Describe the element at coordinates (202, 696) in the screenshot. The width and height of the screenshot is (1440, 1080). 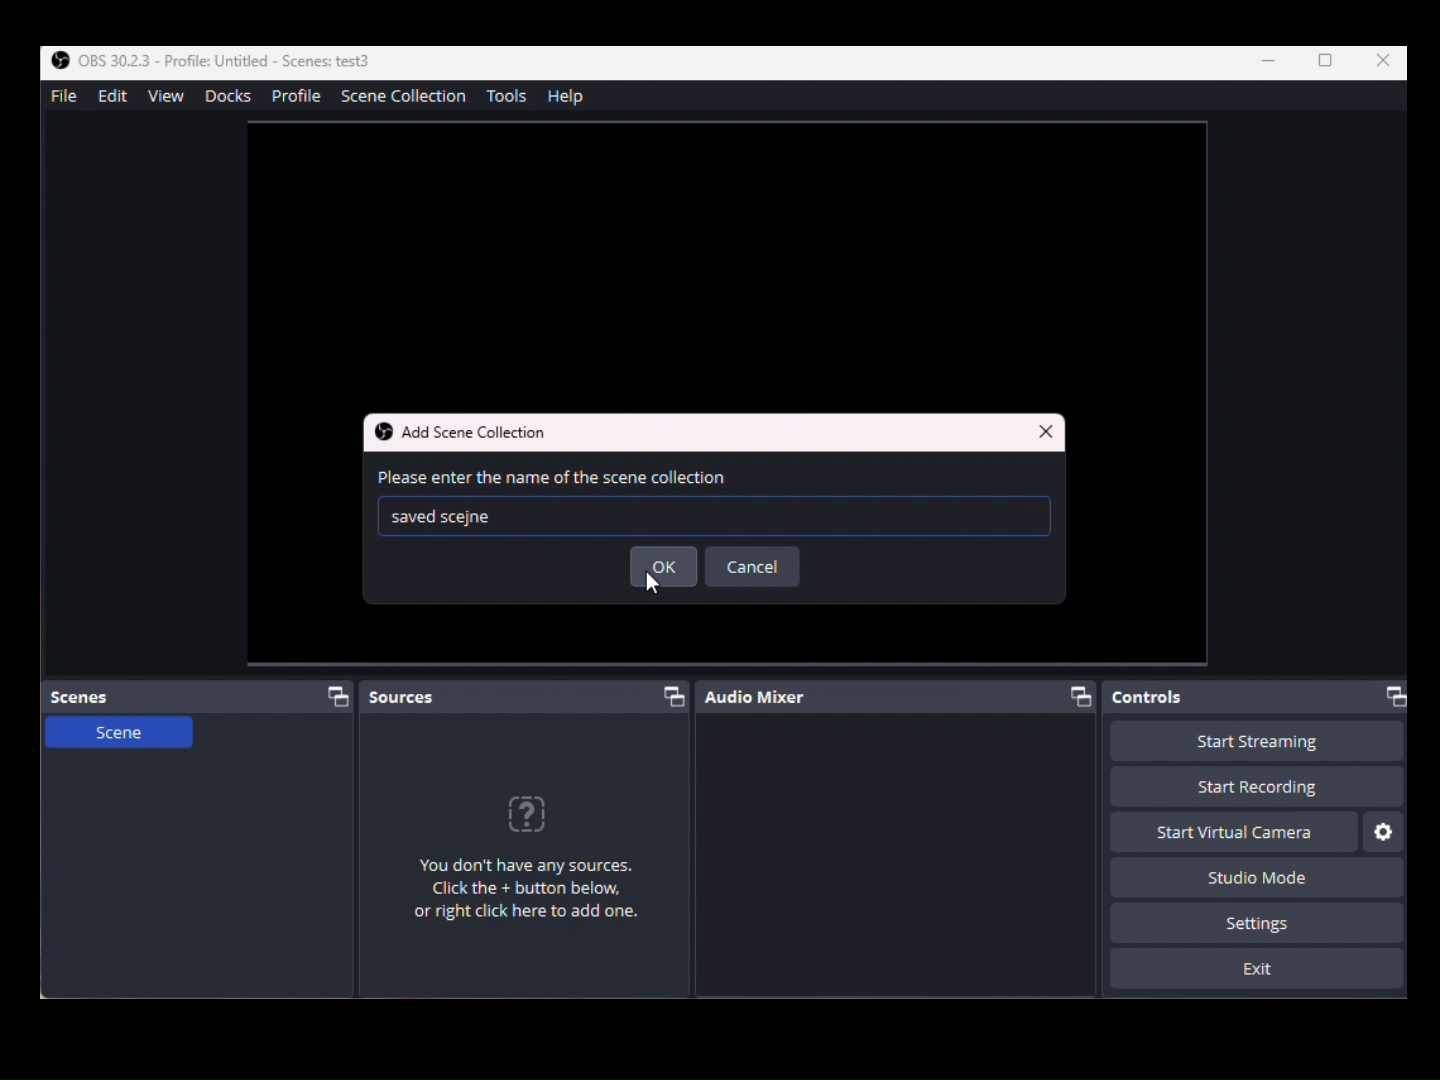
I see `Scenes` at that location.